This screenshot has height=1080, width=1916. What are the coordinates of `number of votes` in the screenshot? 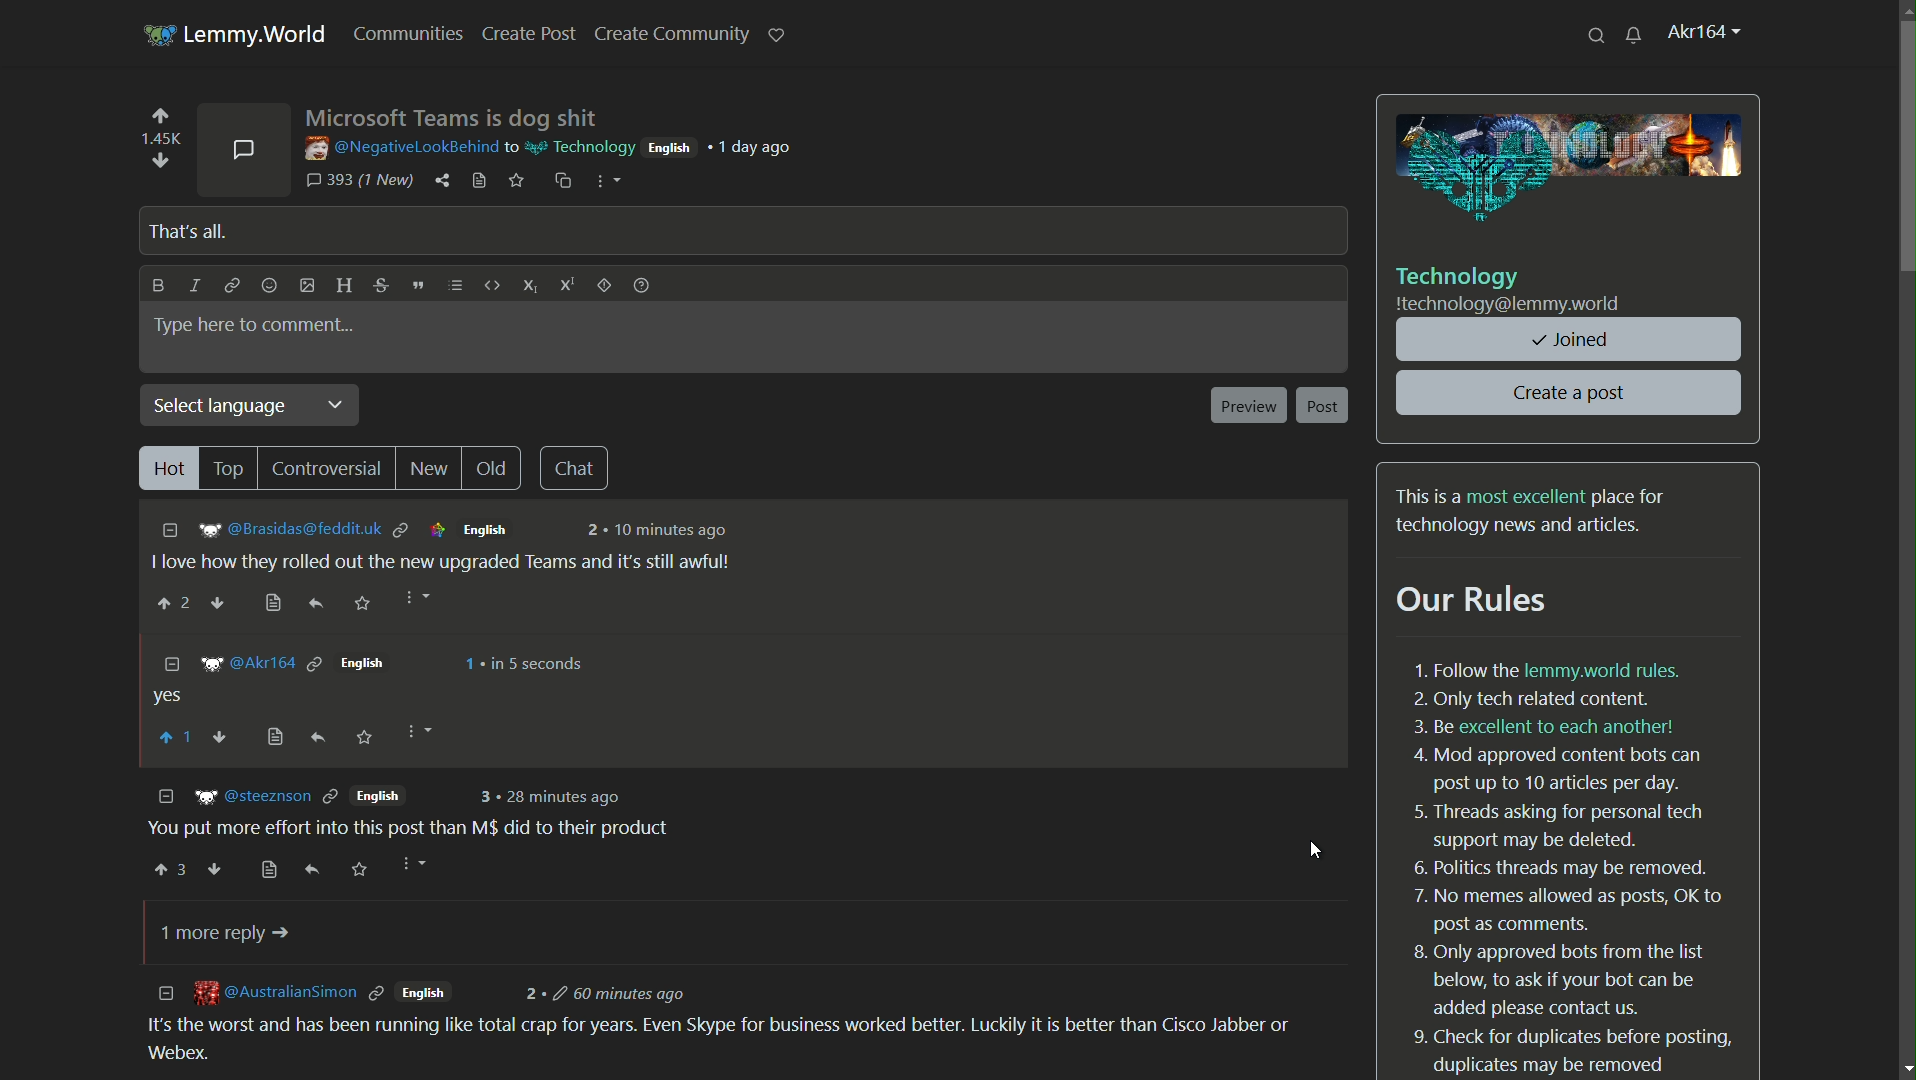 It's located at (159, 139).